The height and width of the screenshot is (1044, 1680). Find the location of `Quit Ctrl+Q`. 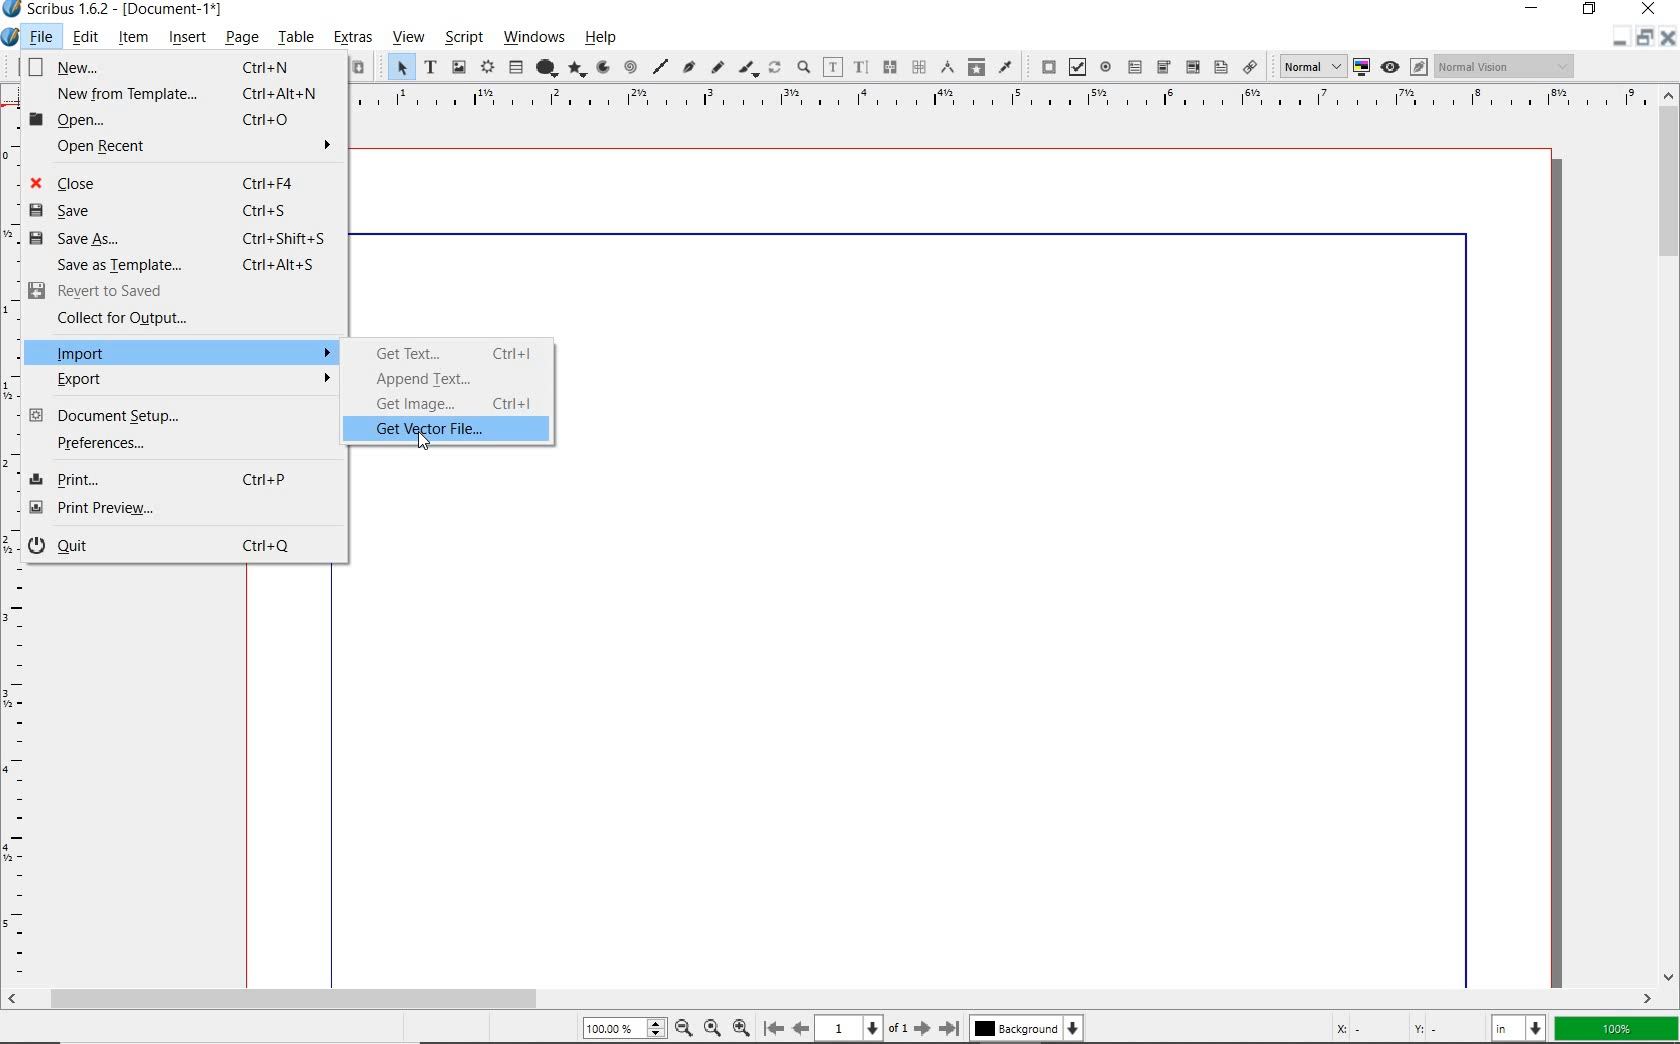

Quit Ctrl+Q is located at coordinates (183, 547).